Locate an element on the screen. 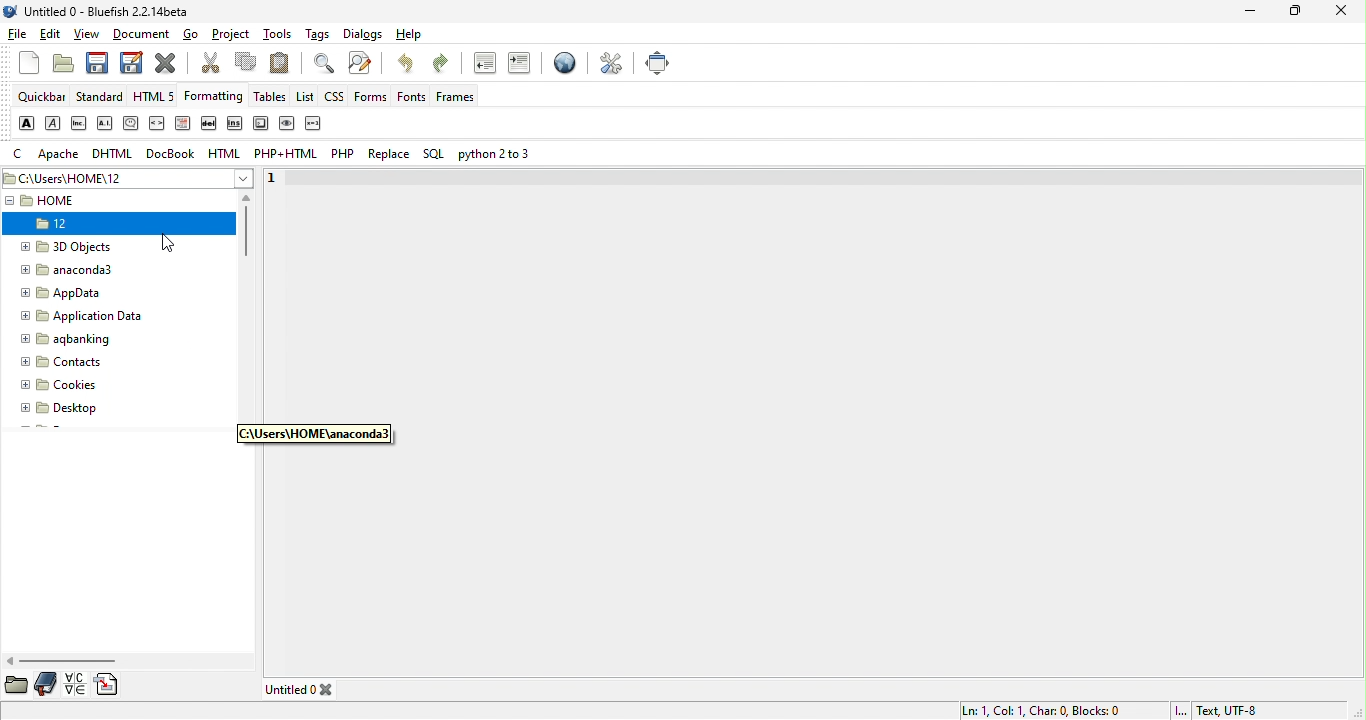  emphasis is located at coordinates (53, 124).